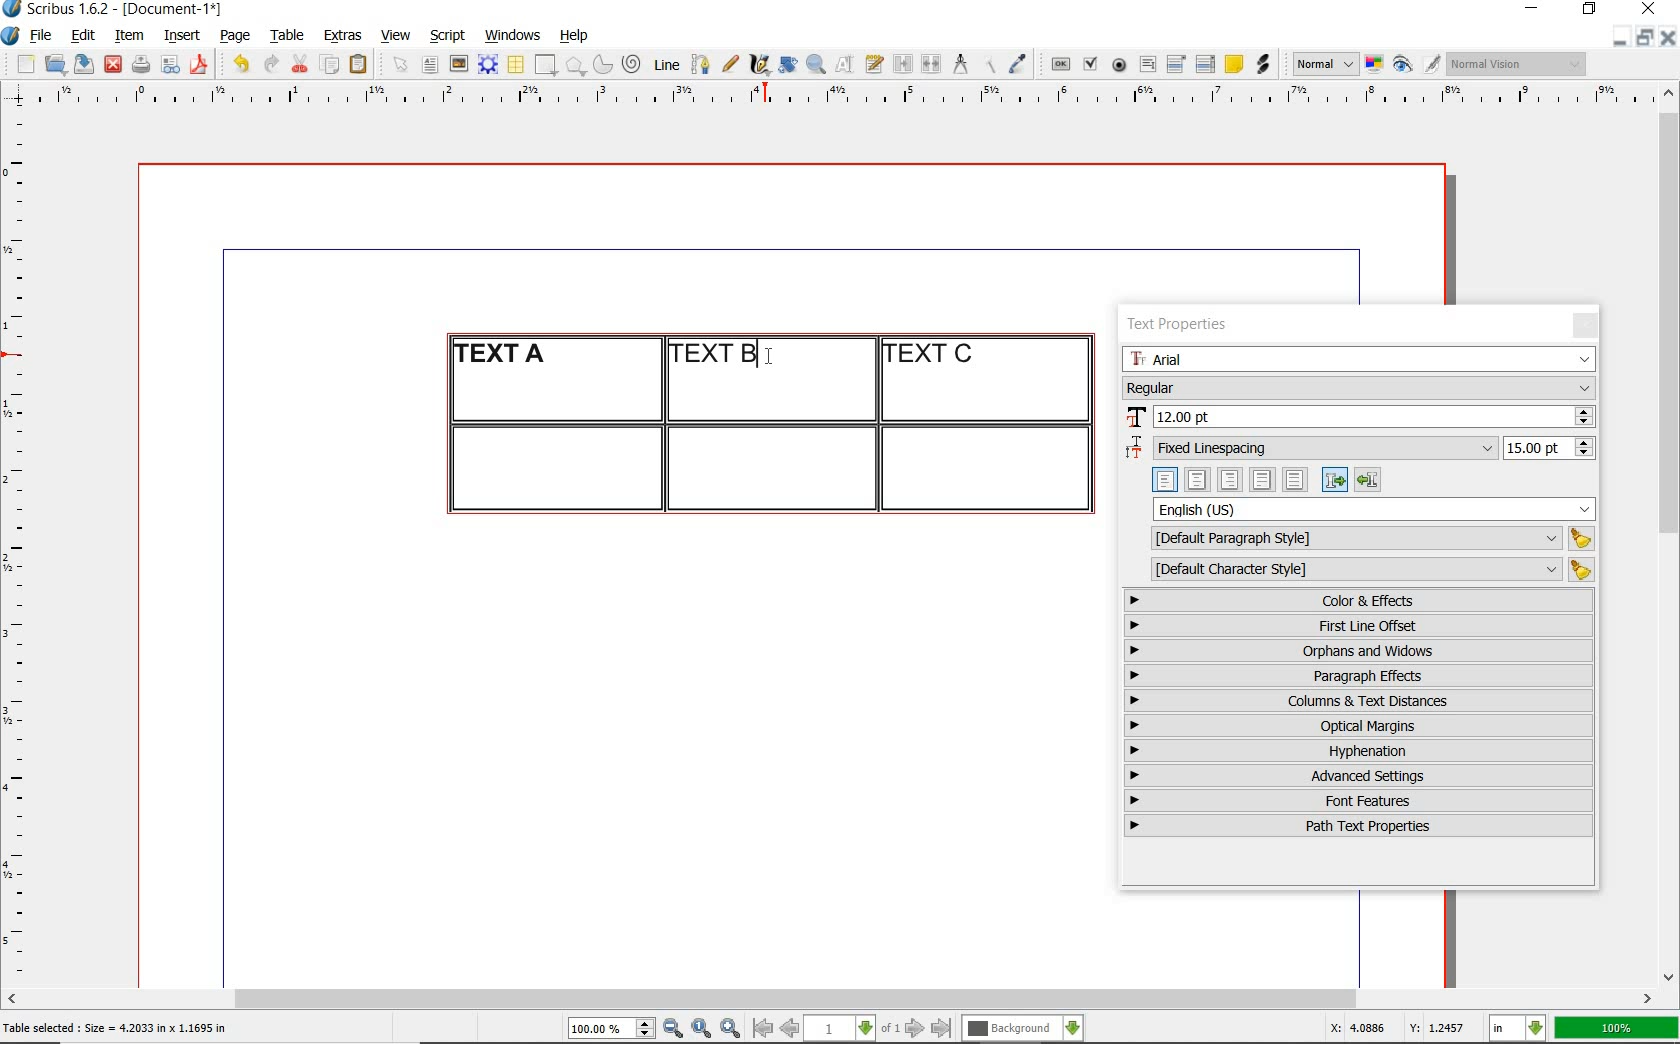  Describe the element at coordinates (699, 64) in the screenshot. I see `Bezier curve` at that location.